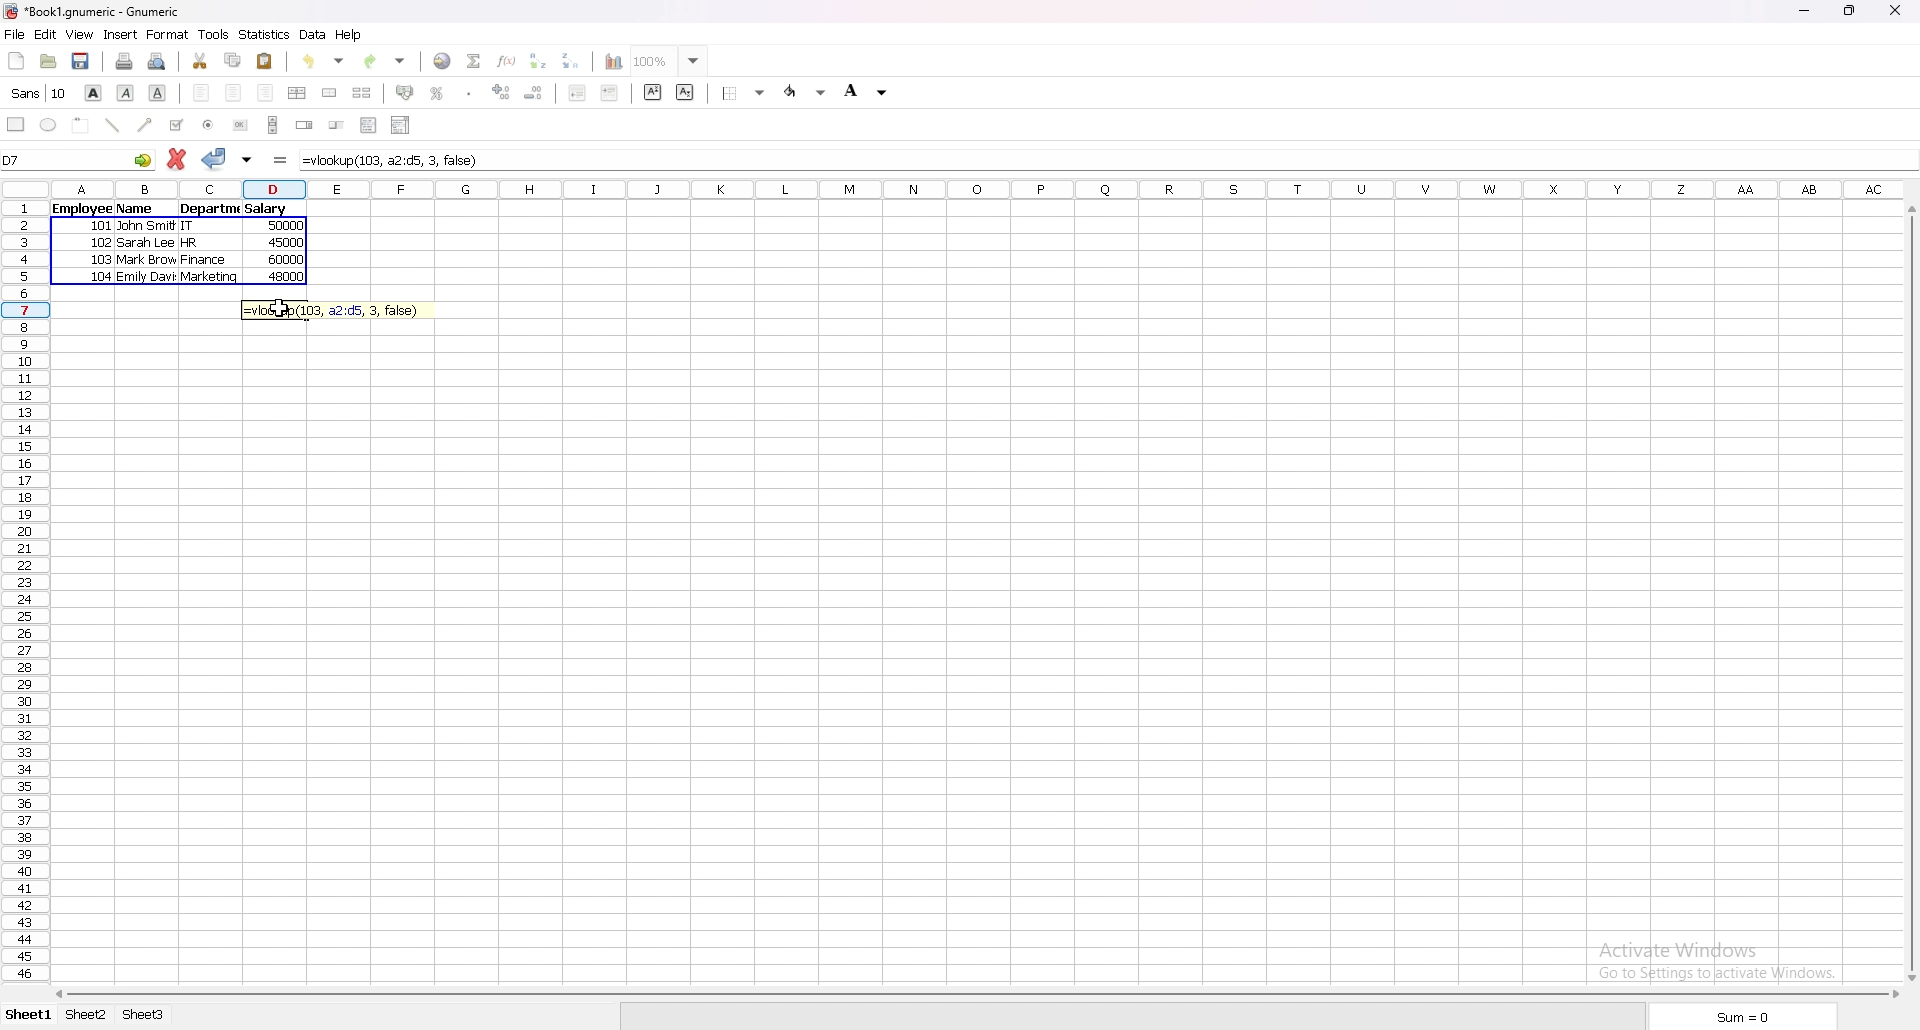  What do you see at coordinates (444, 61) in the screenshot?
I see `hyperlink` at bounding box center [444, 61].